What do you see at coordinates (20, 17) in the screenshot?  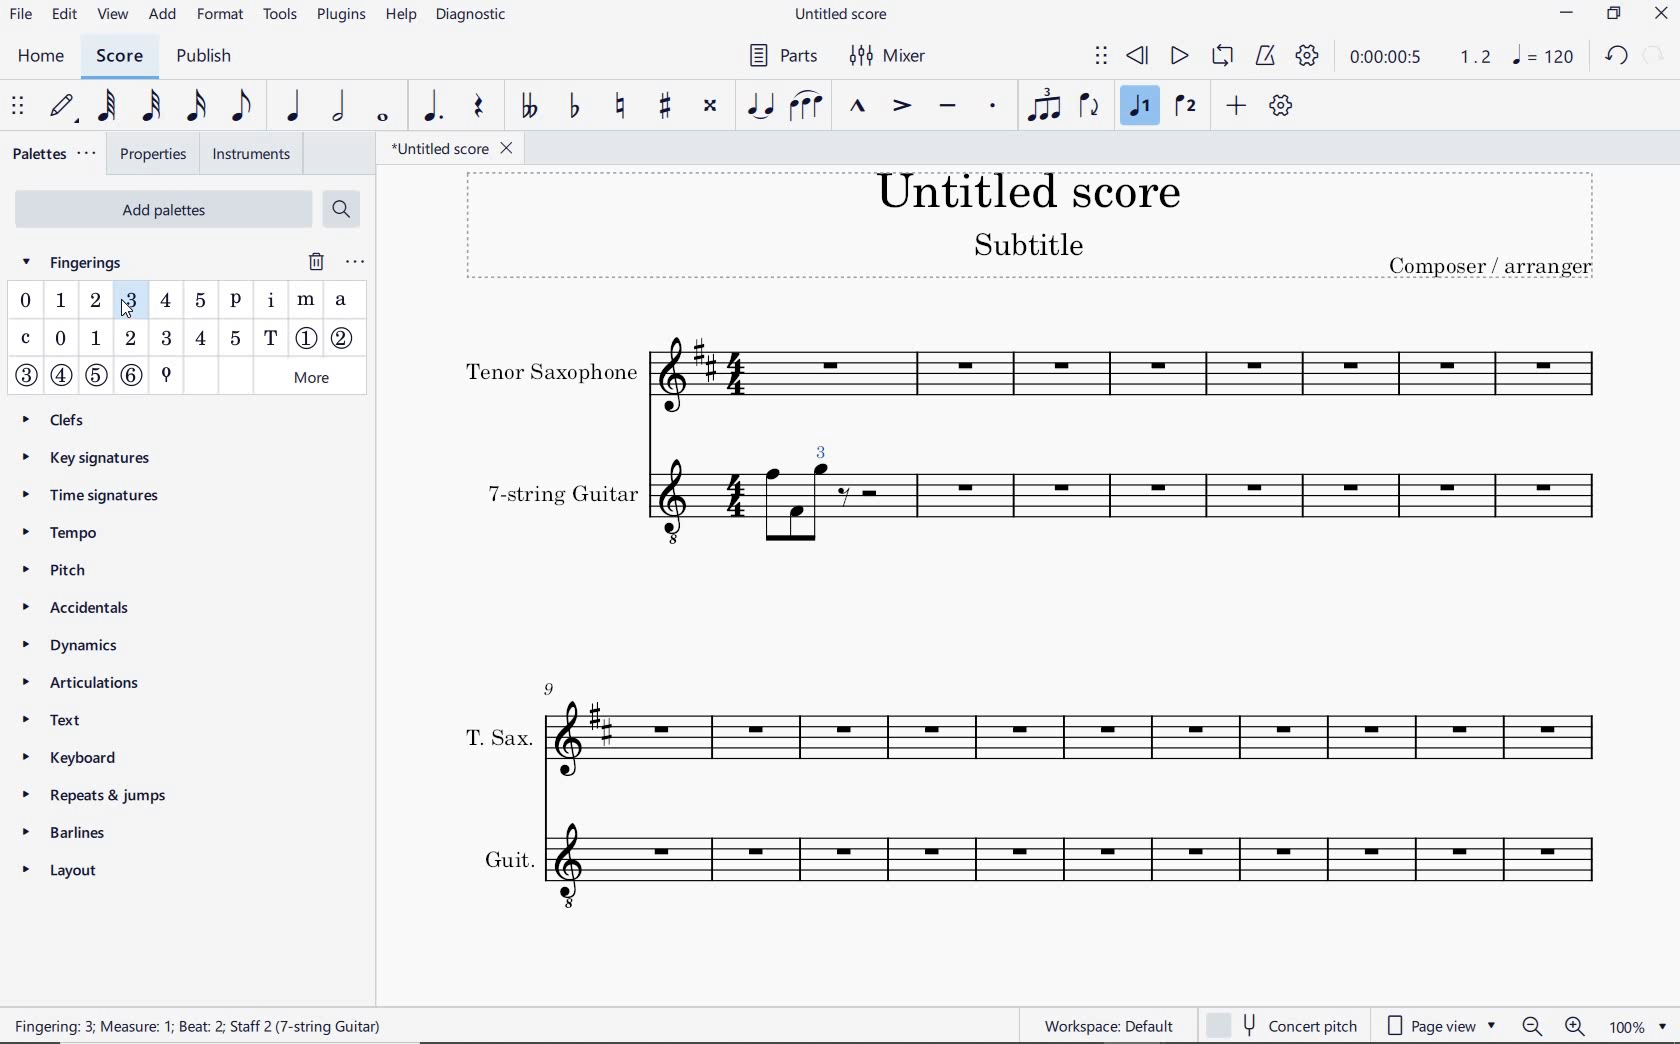 I see `FILE` at bounding box center [20, 17].